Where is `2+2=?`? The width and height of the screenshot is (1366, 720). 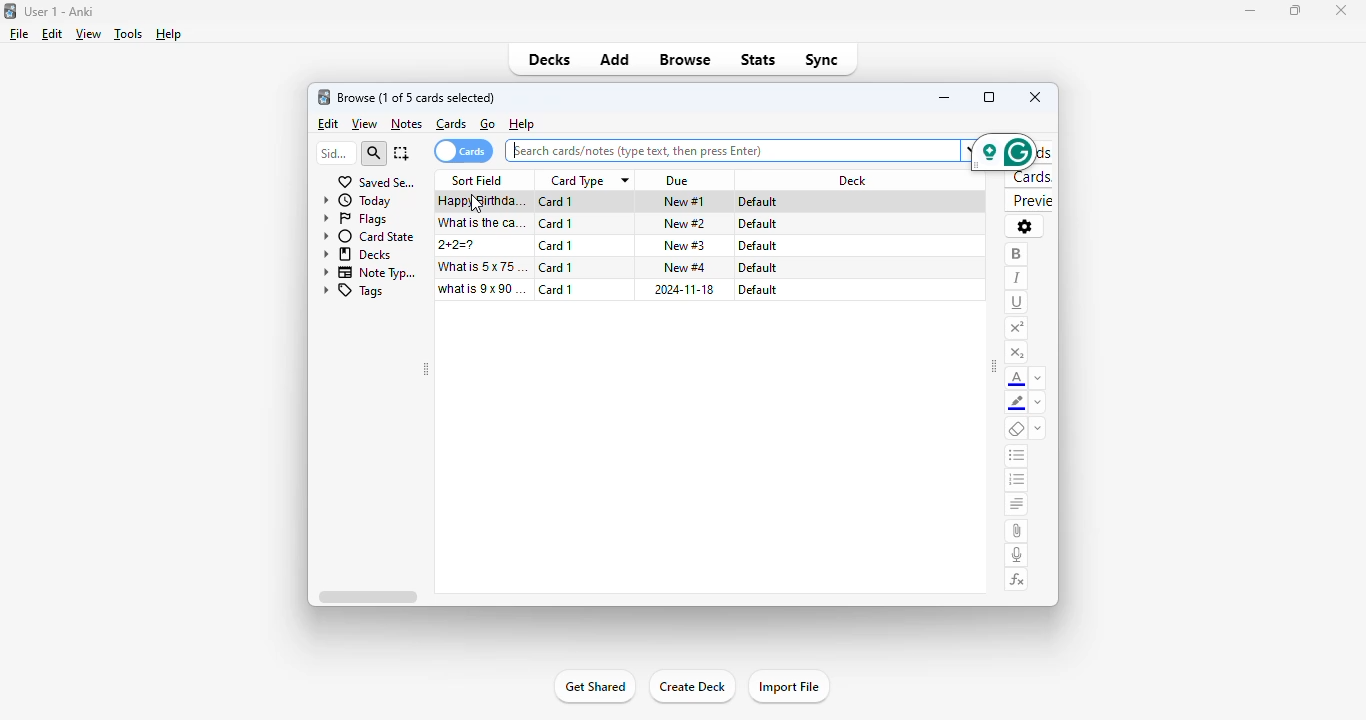
2+2=? is located at coordinates (459, 245).